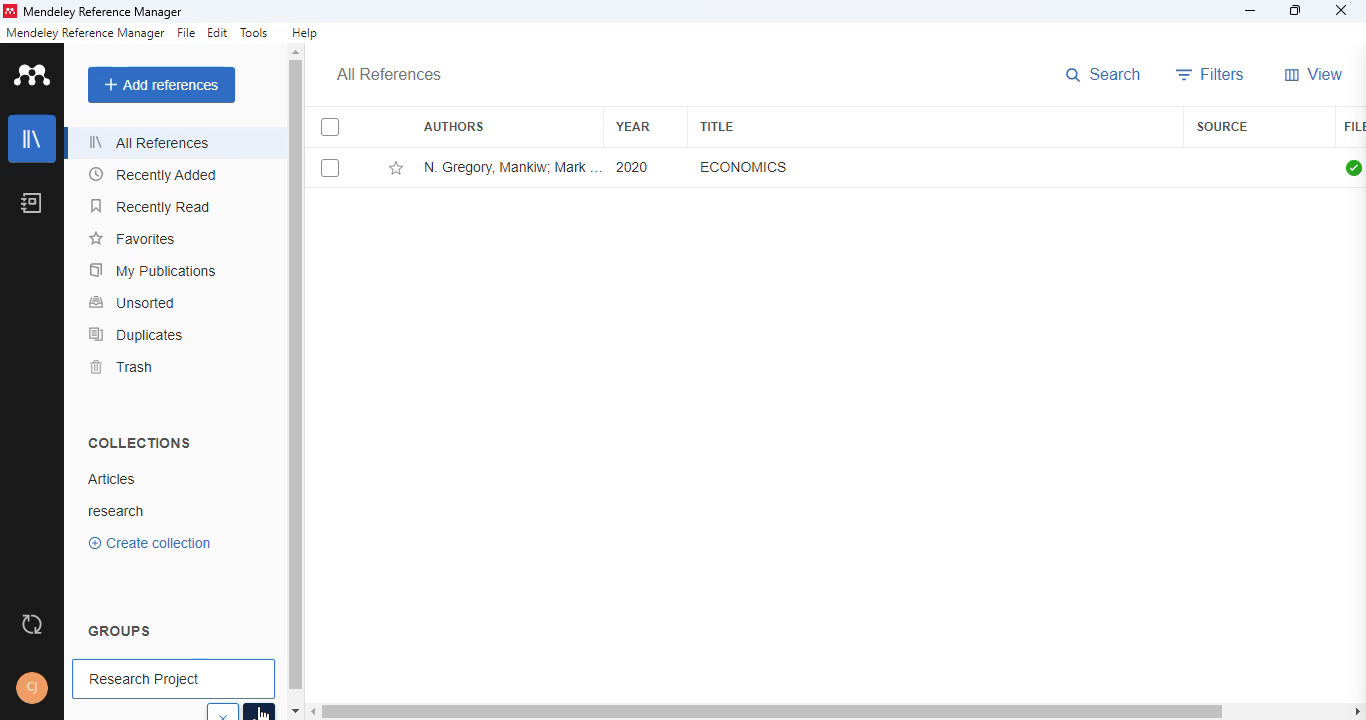  I want to click on trash, so click(124, 367).